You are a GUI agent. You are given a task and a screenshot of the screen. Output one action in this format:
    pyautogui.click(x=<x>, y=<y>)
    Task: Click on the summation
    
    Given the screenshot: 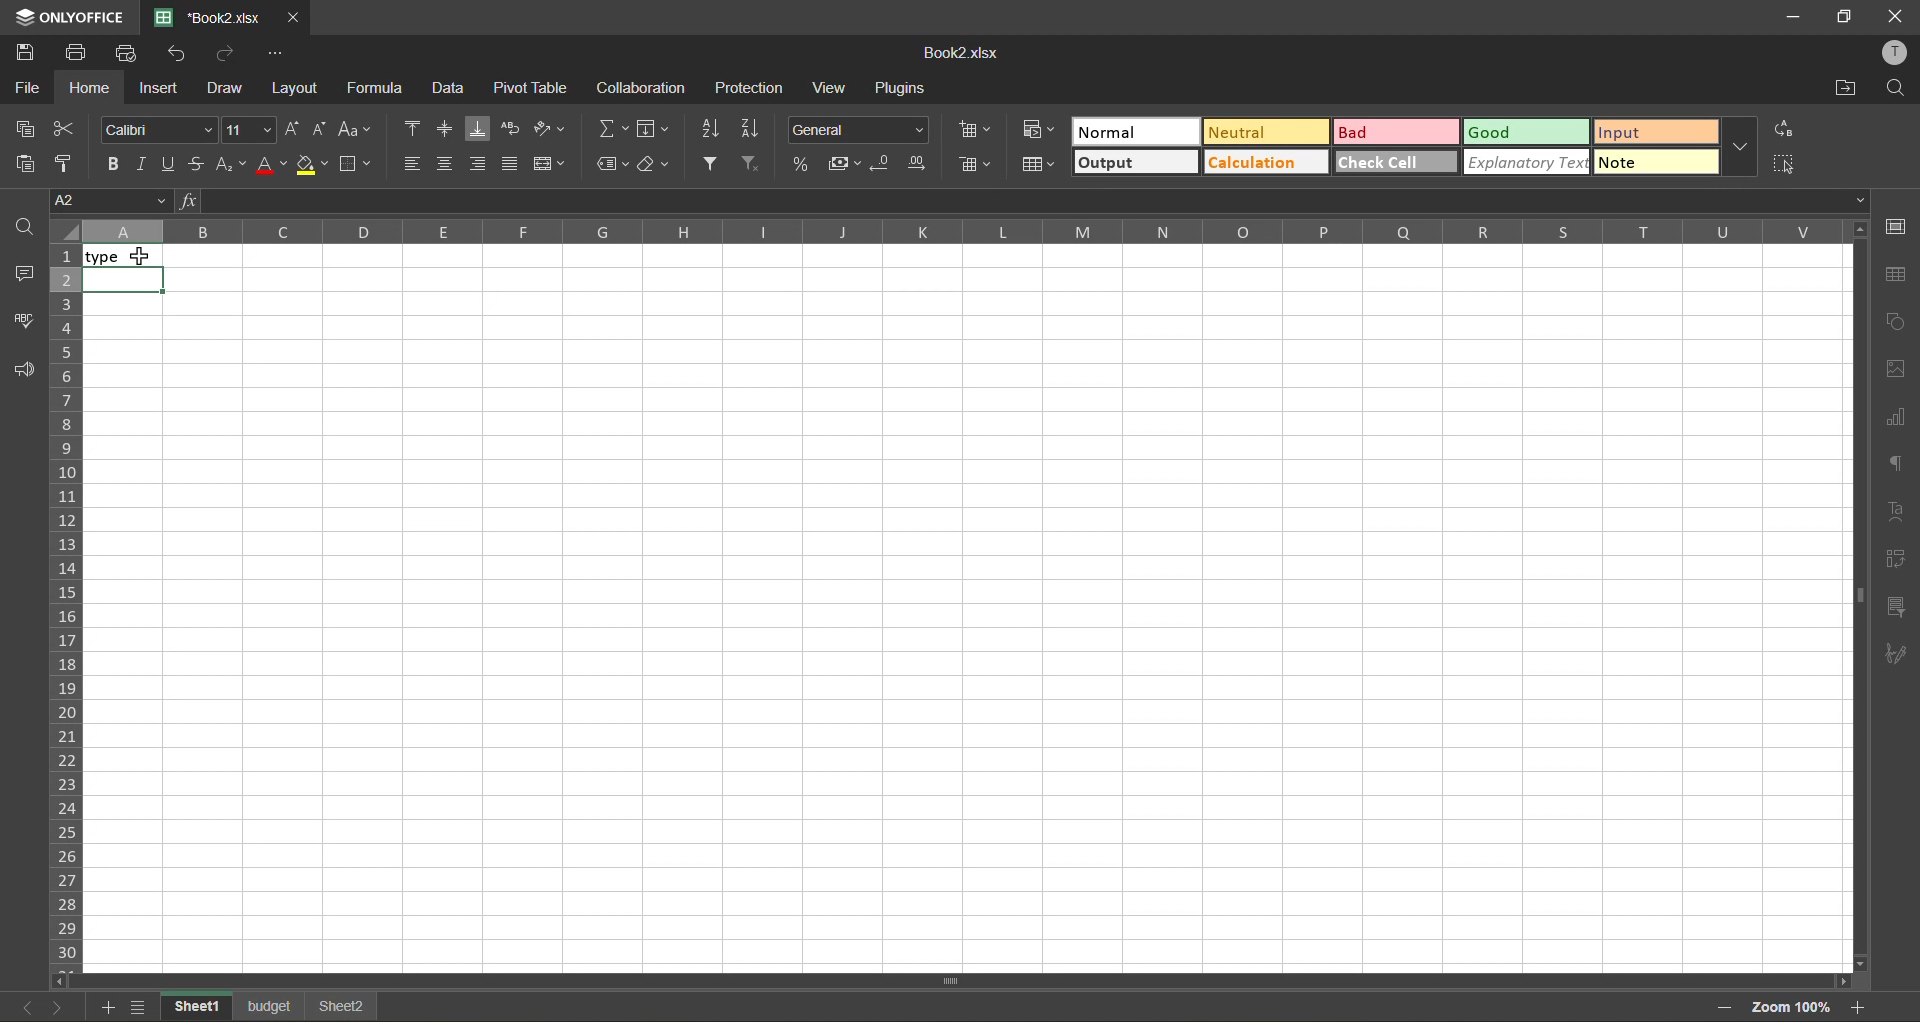 What is the action you would take?
    pyautogui.click(x=612, y=133)
    